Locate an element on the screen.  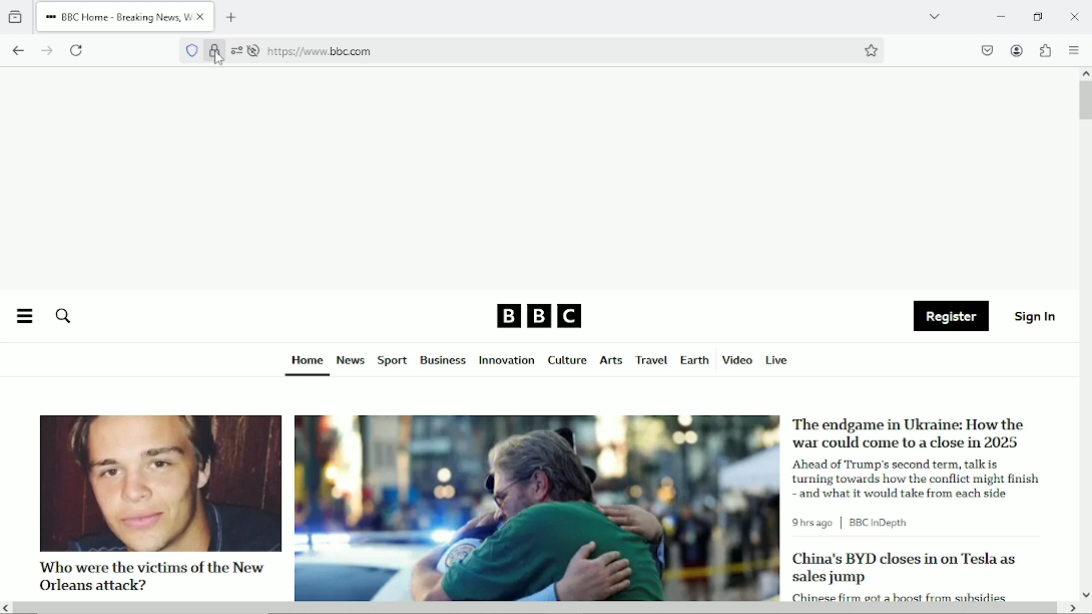
Video is located at coordinates (737, 359).